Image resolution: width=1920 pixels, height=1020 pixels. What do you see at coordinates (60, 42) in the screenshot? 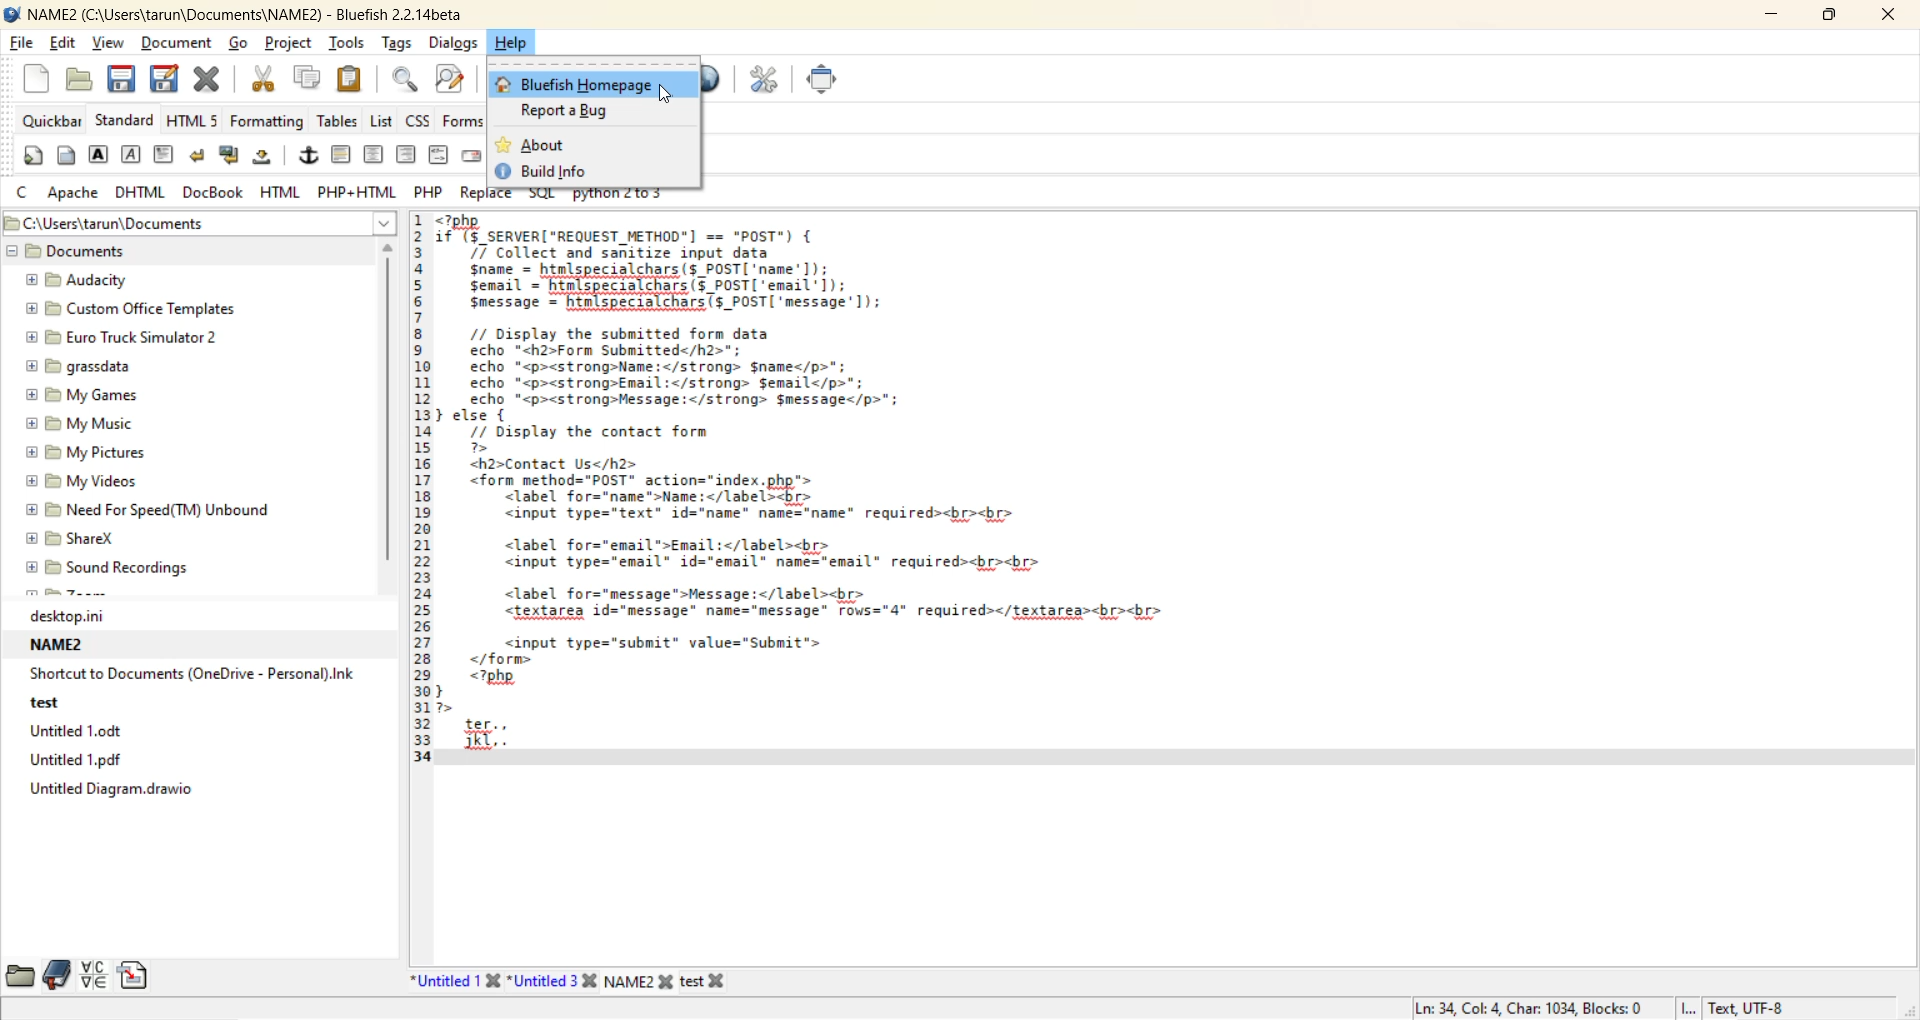
I see `edit` at bounding box center [60, 42].